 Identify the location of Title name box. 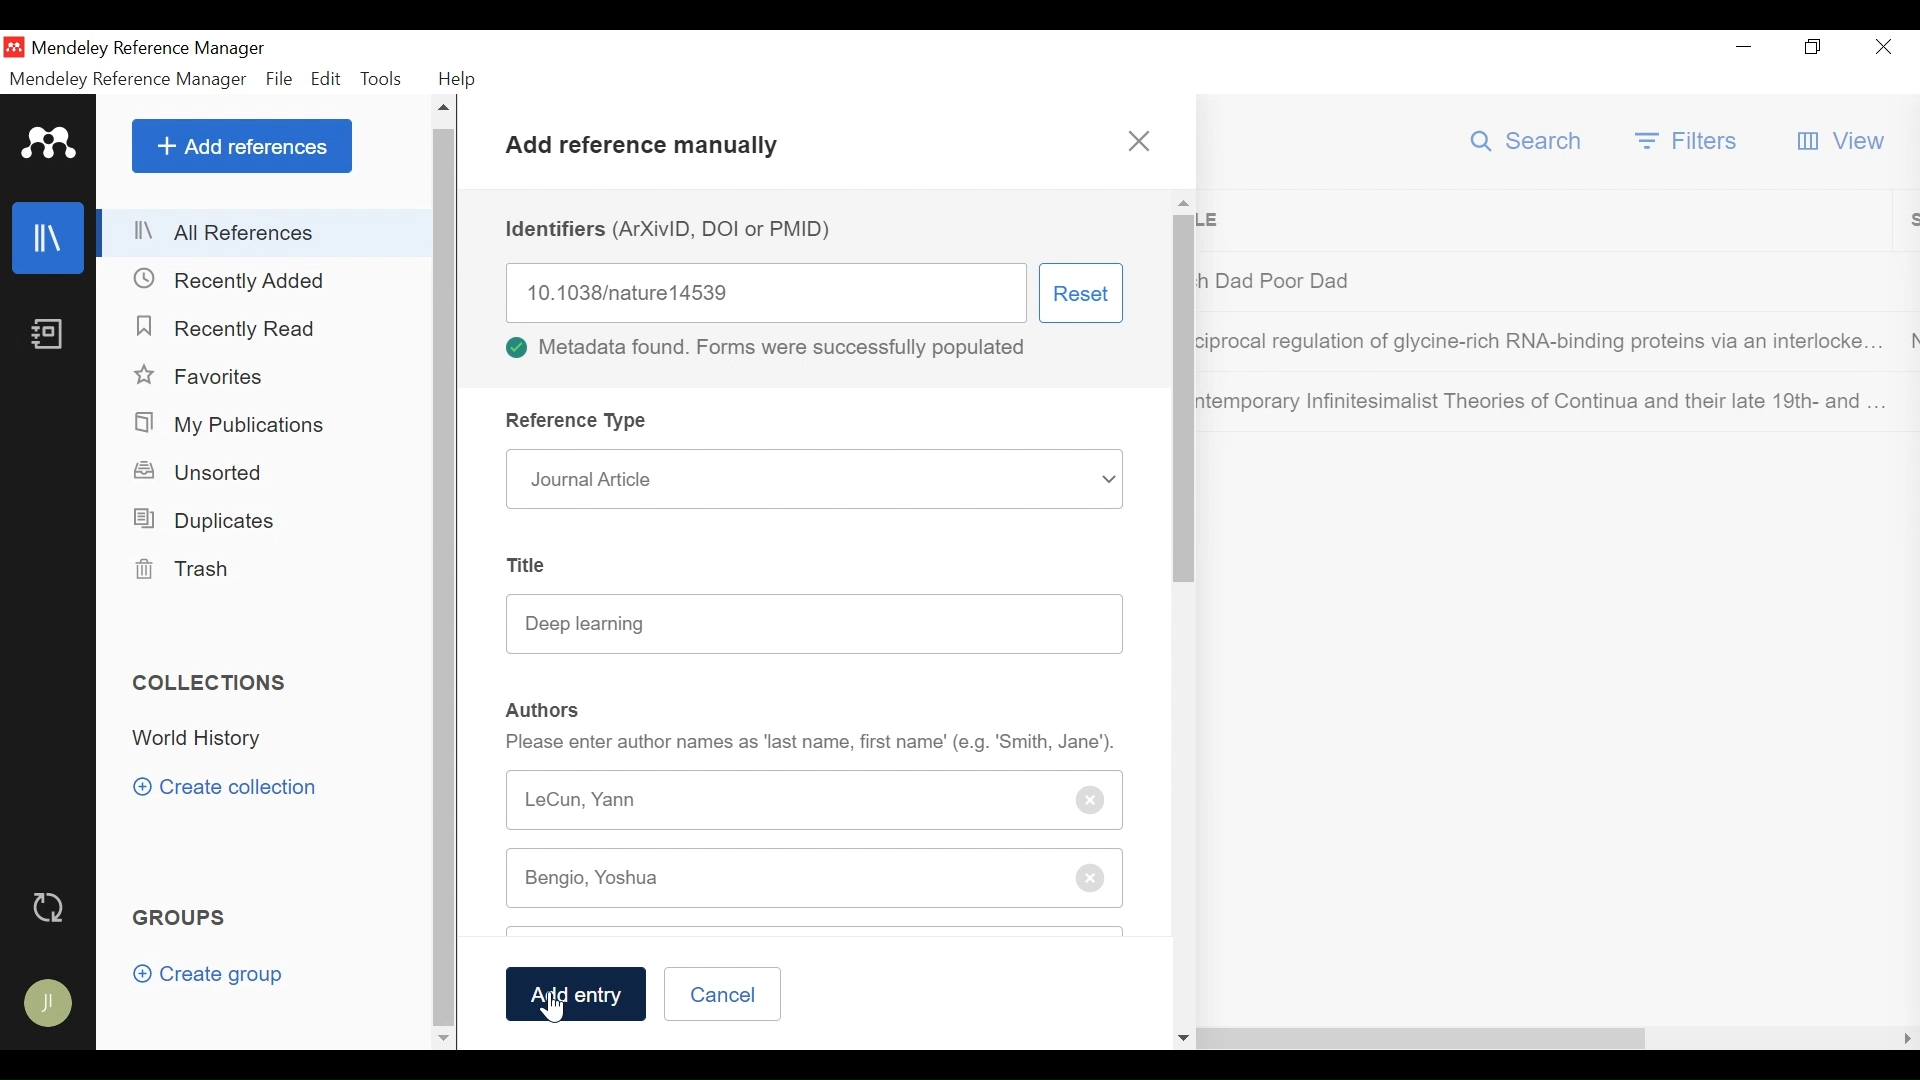
(802, 624).